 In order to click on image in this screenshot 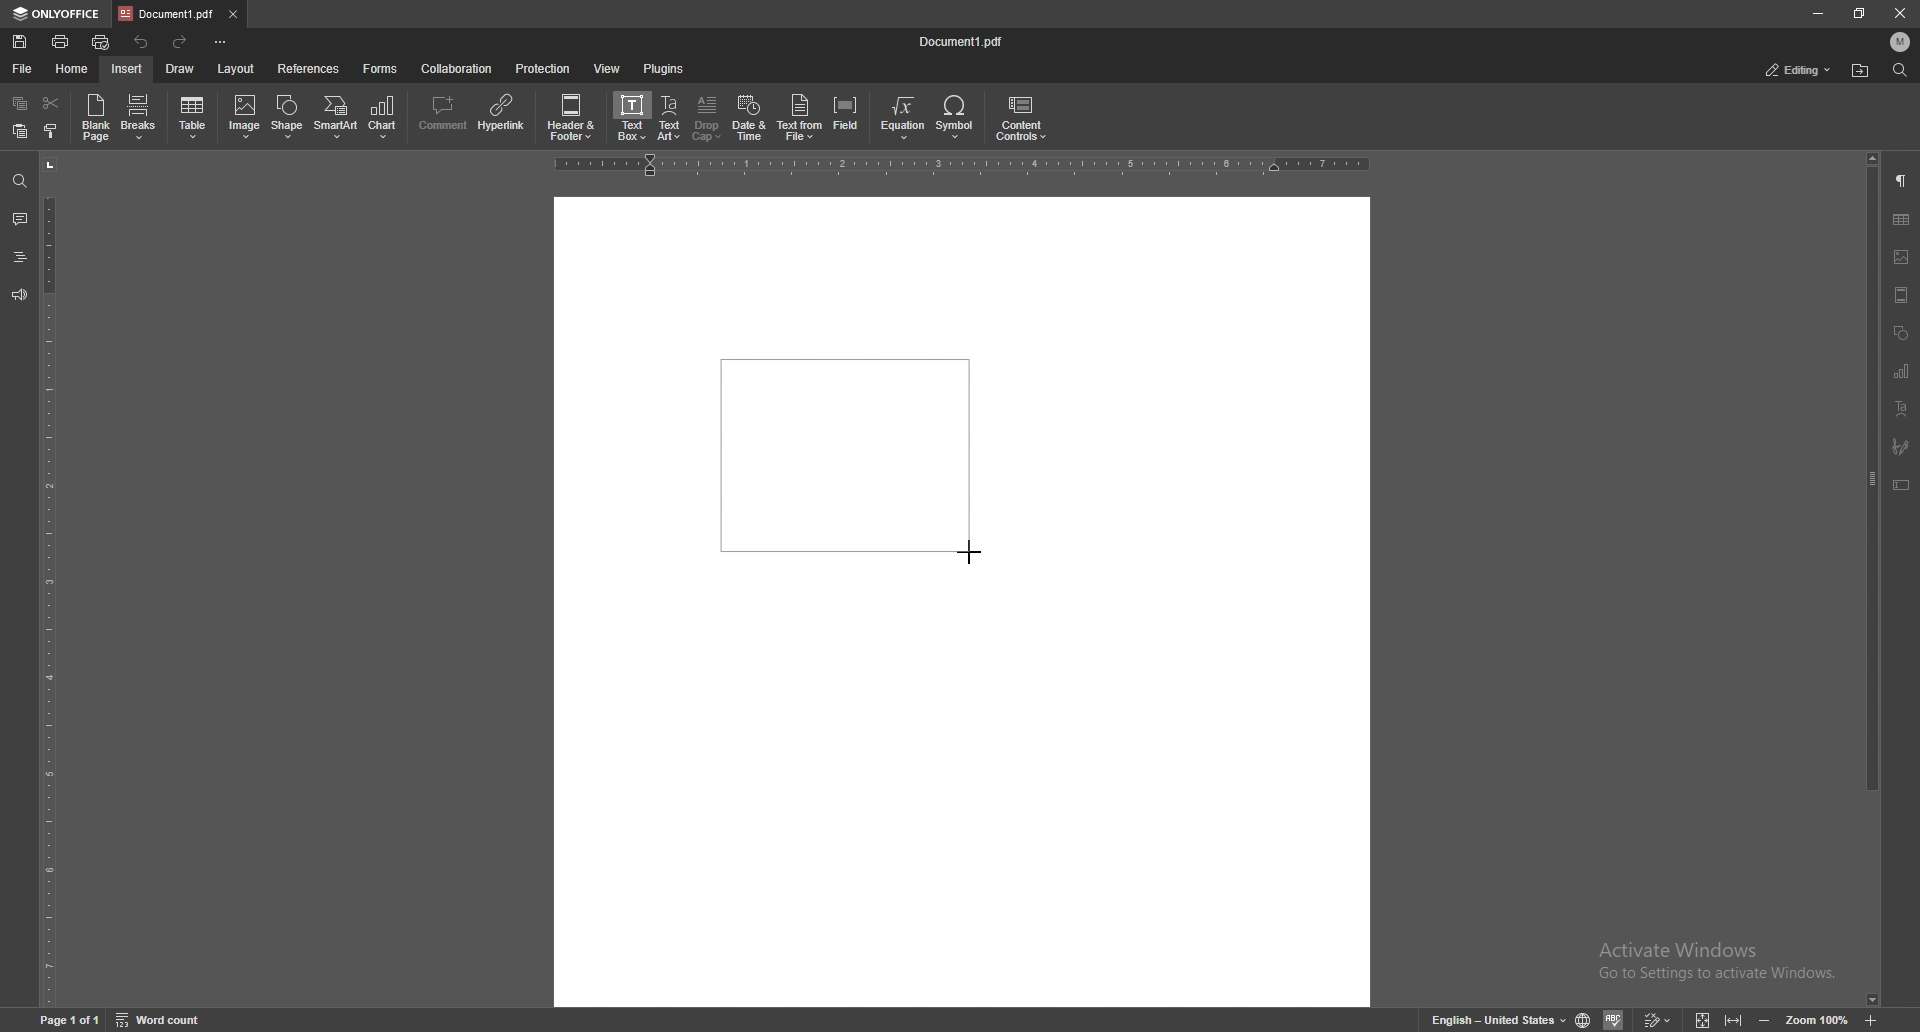, I will do `click(1903, 257)`.